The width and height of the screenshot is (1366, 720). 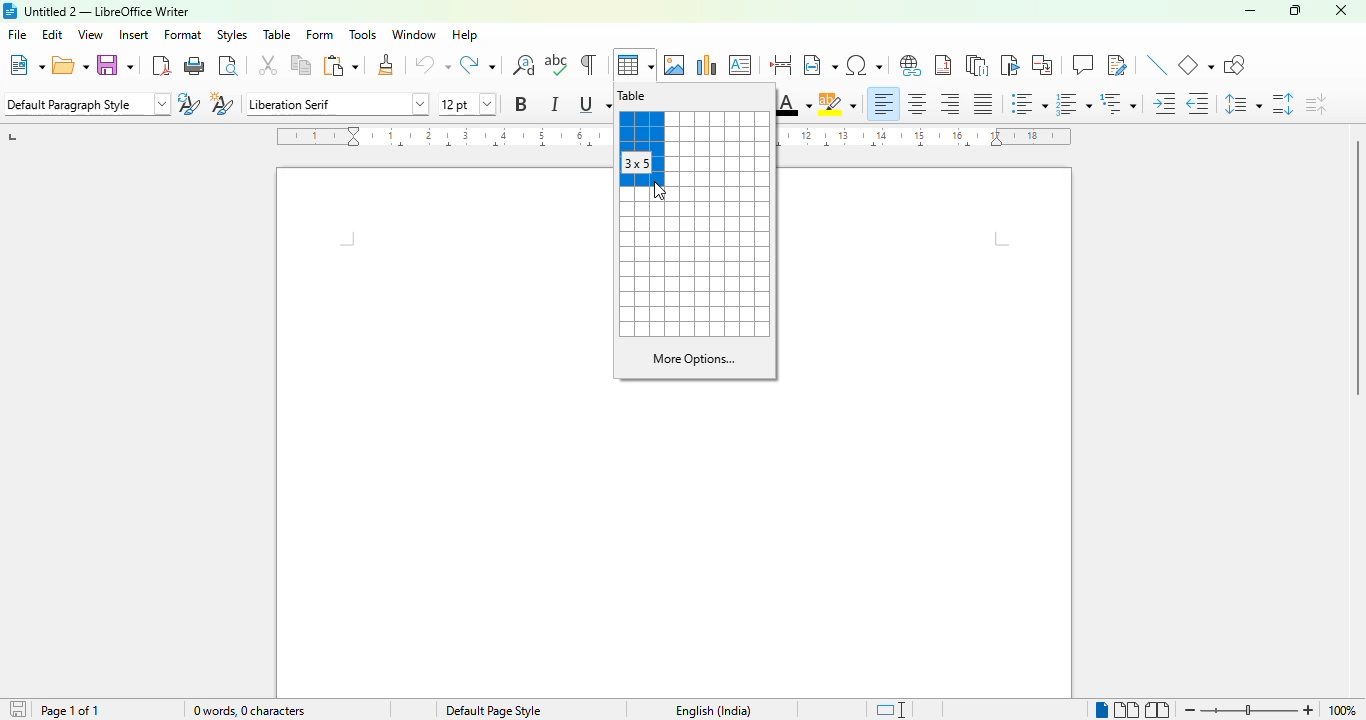 What do you see at coordinates (319, 35) in the screenshot?
I see `form` at bounding box center [319, 35].